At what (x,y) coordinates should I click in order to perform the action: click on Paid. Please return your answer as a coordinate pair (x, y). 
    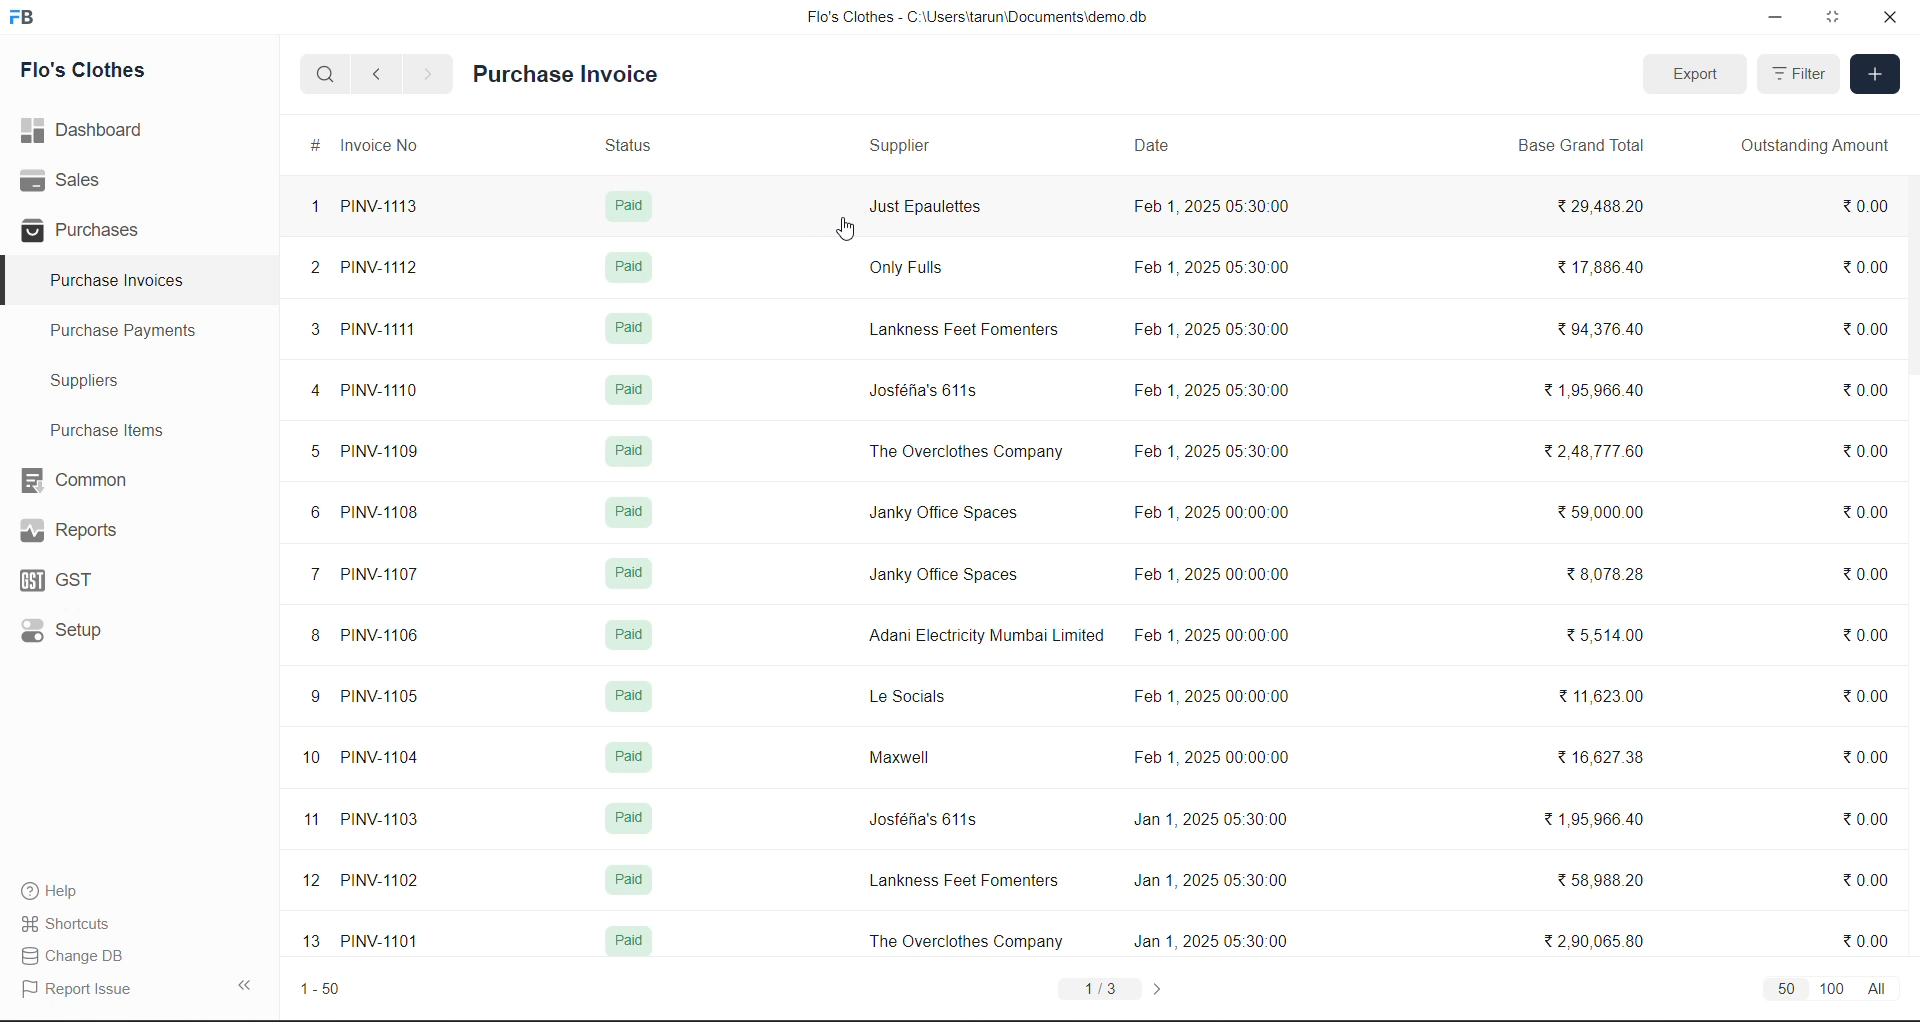
    Looking at the image, I should click on (624, 943).